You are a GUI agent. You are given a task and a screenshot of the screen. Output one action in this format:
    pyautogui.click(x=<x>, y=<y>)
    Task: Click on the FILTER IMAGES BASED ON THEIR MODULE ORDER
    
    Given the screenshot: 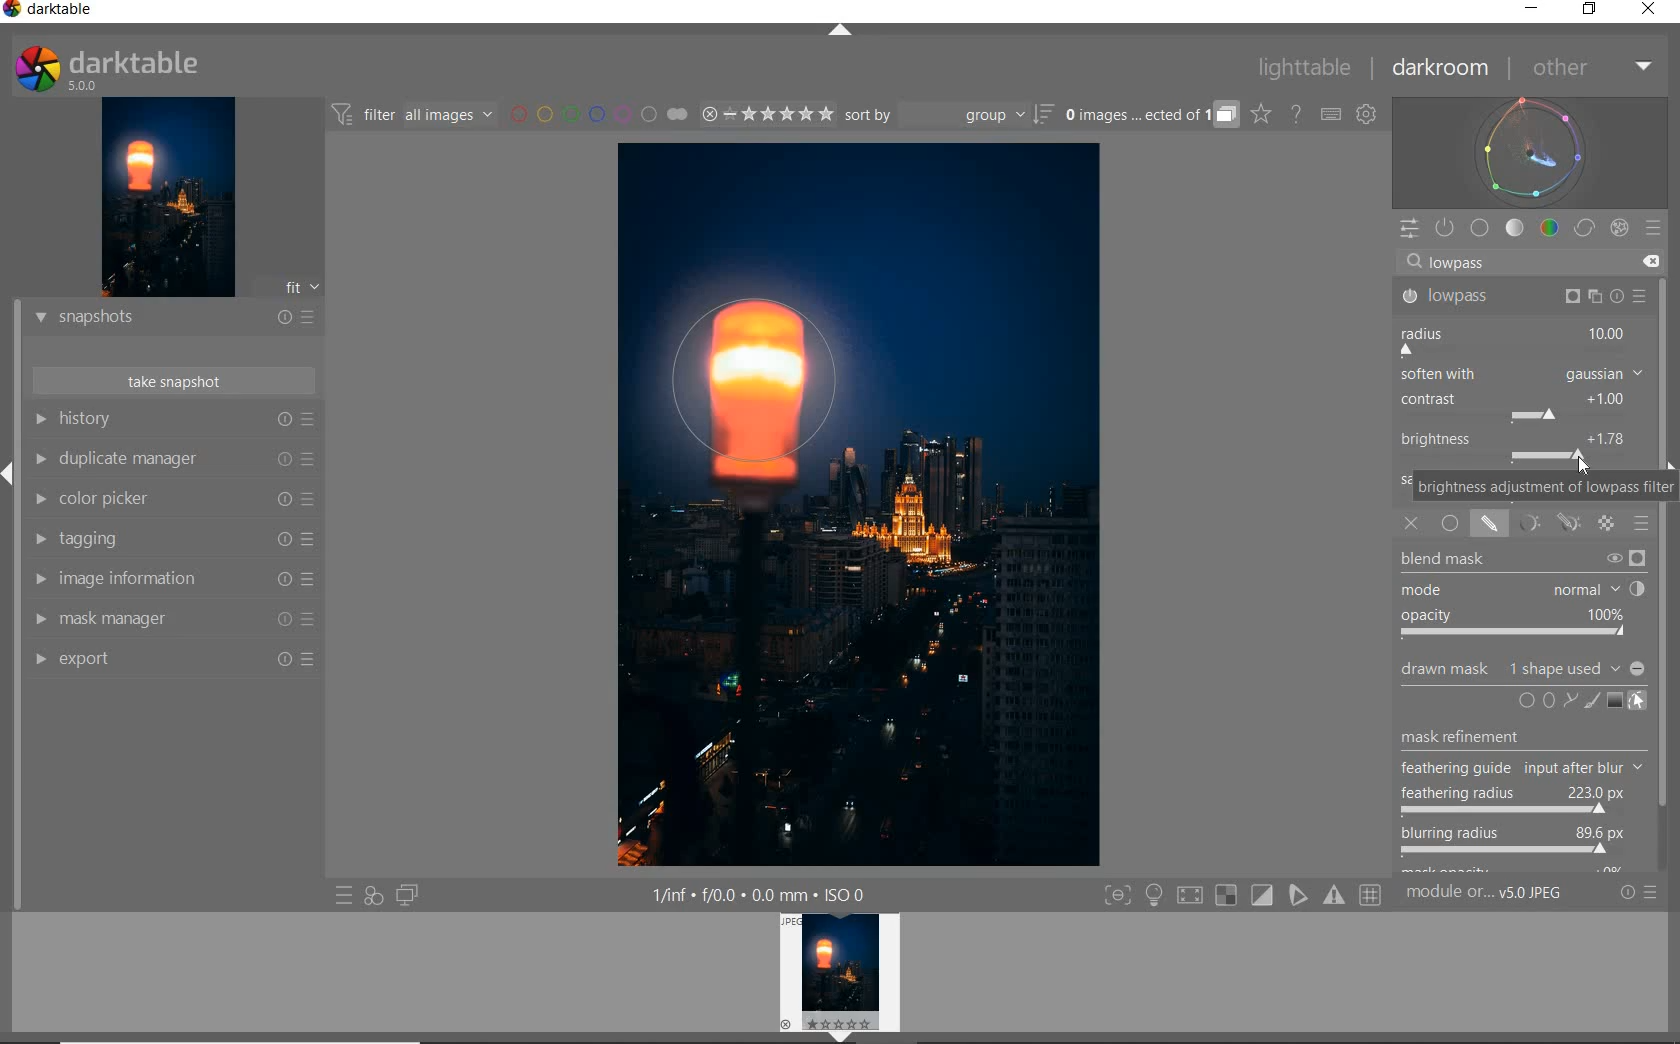 What is the action you would take?
    pyautogui.click(x=415, y=115)
    